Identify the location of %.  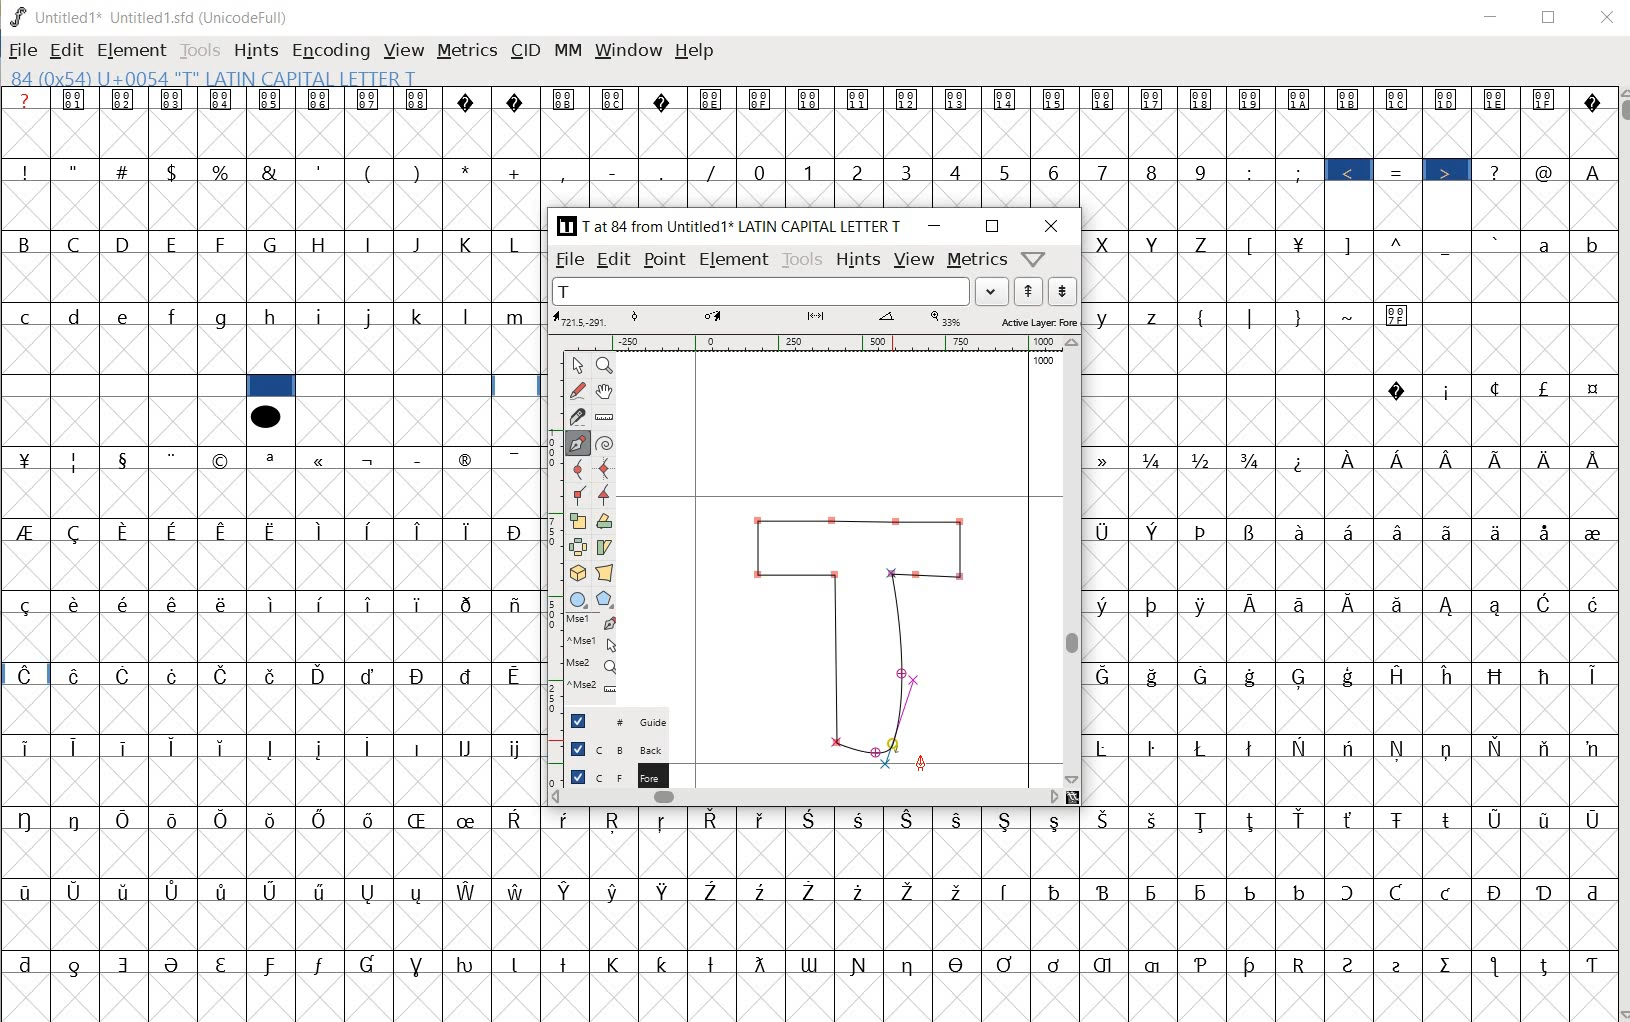
(222, 171).